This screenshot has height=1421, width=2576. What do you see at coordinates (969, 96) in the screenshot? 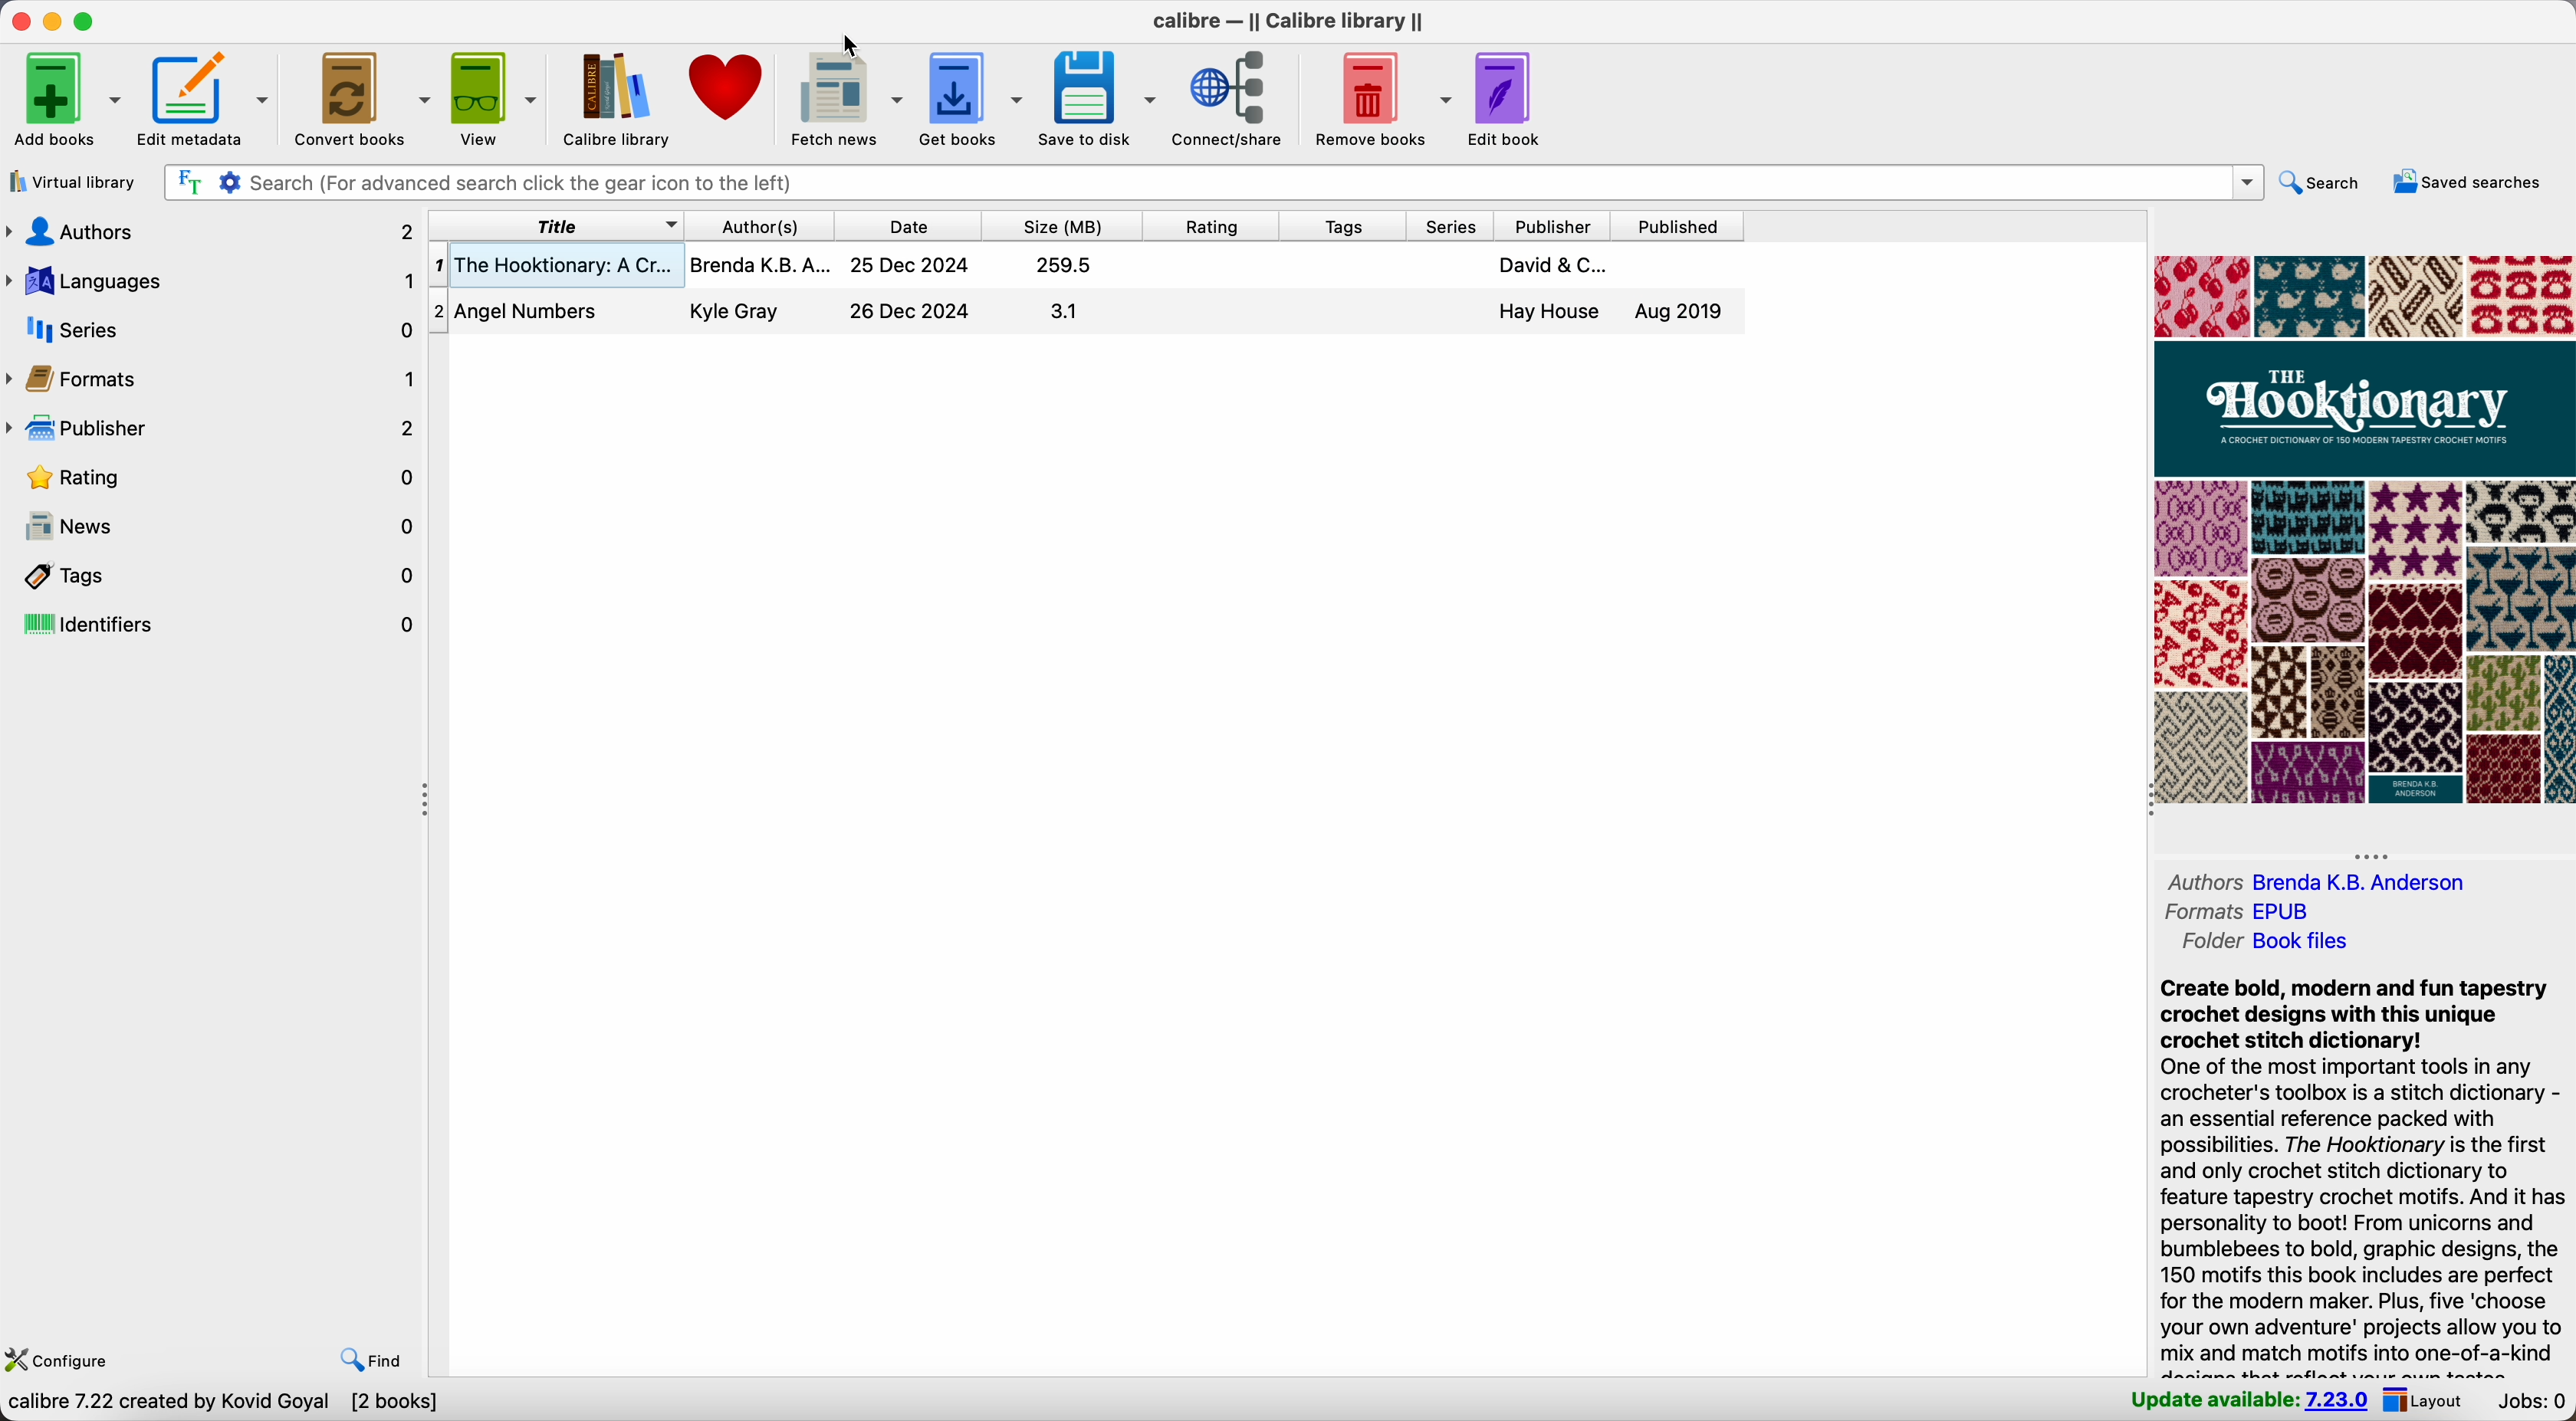
I see `get books` at bounding box center [969, 96].